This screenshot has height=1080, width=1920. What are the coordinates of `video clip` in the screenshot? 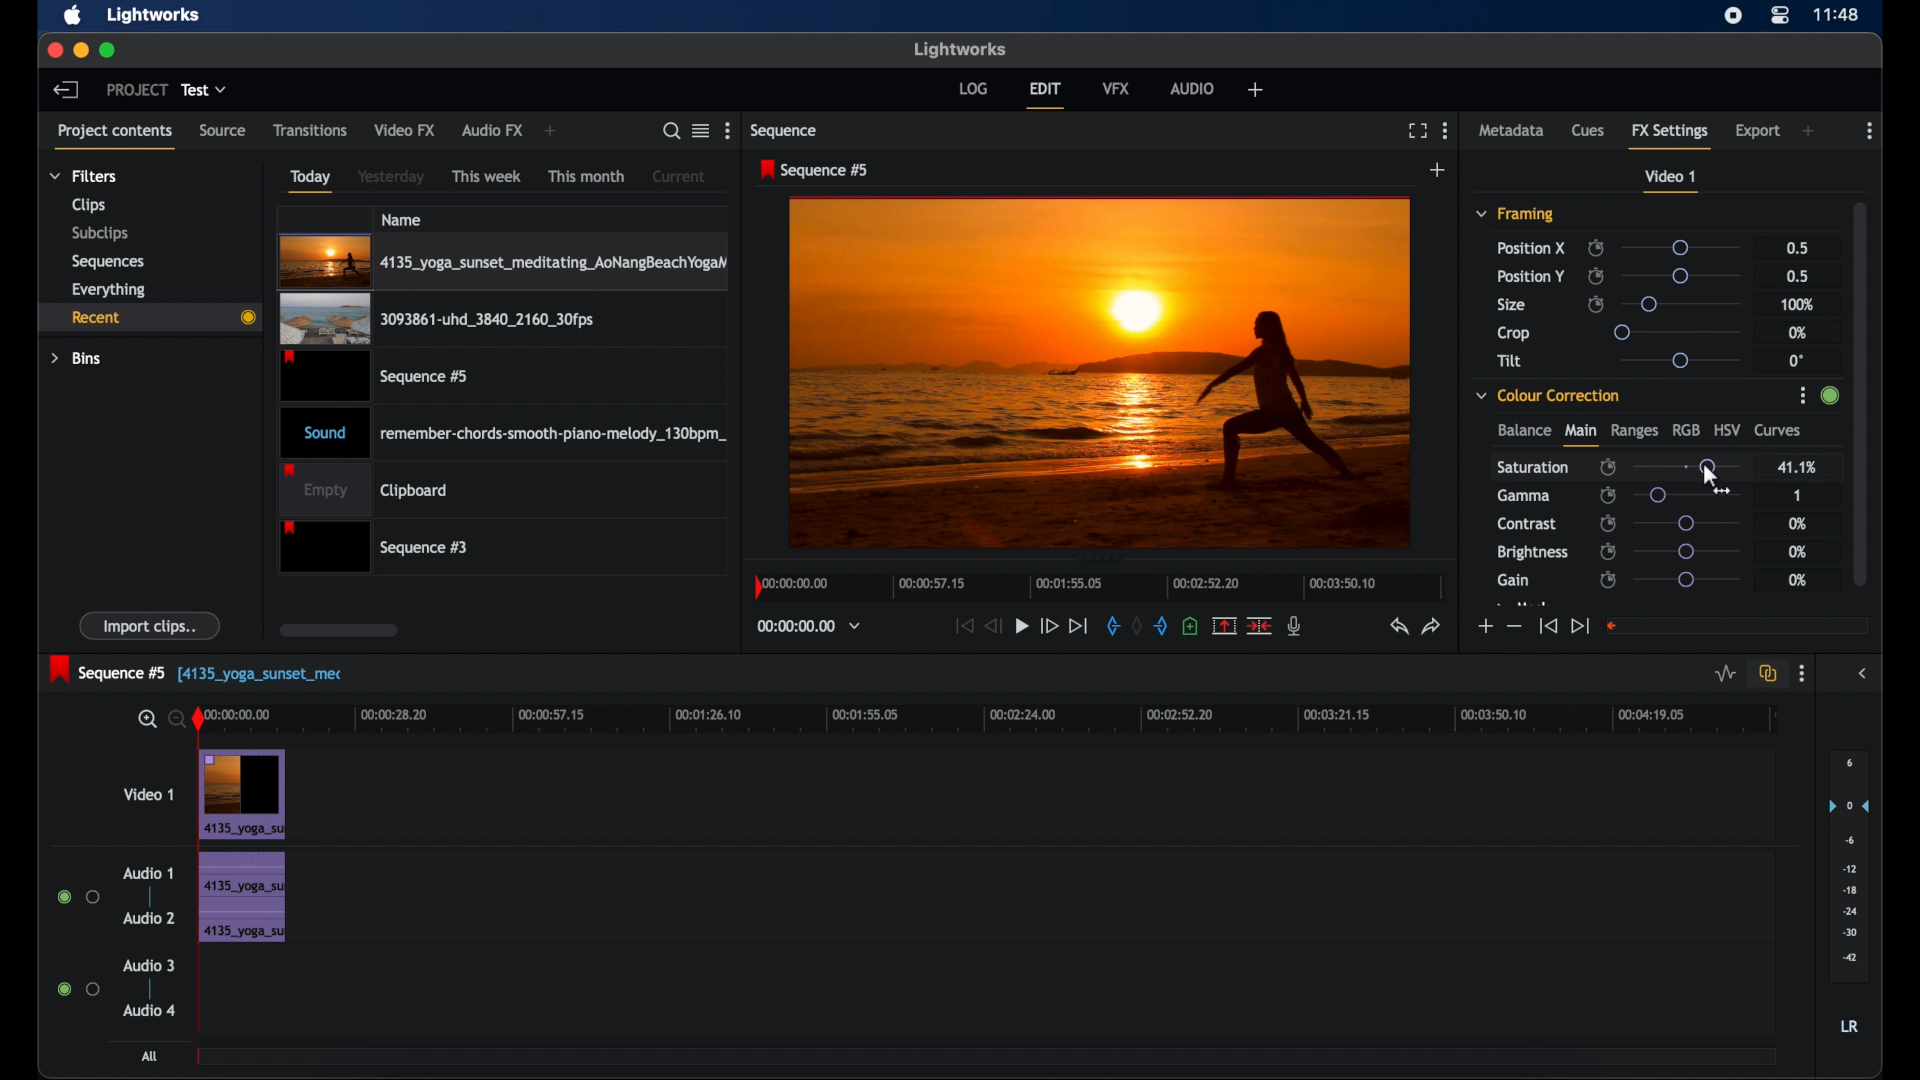 It's located at (436, 320).